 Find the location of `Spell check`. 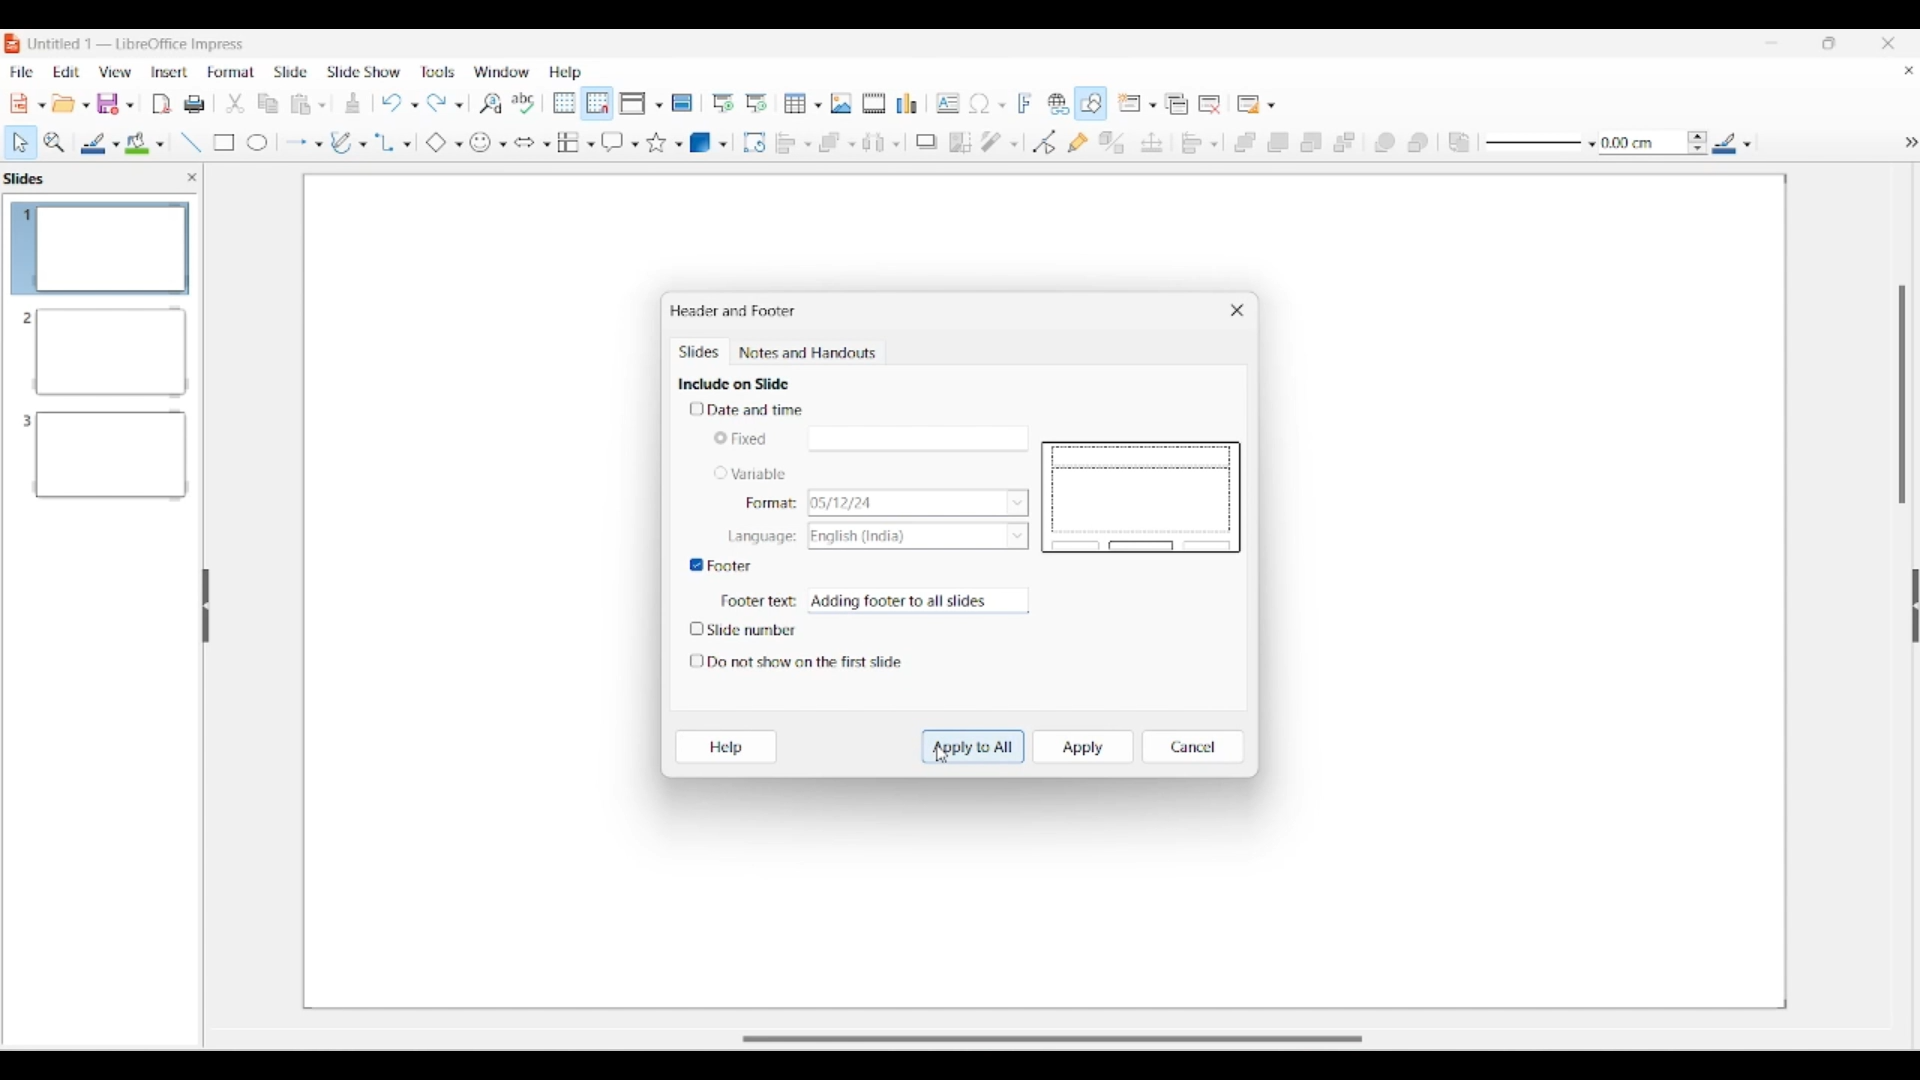

Spell check is located at coordinates (523, 103).